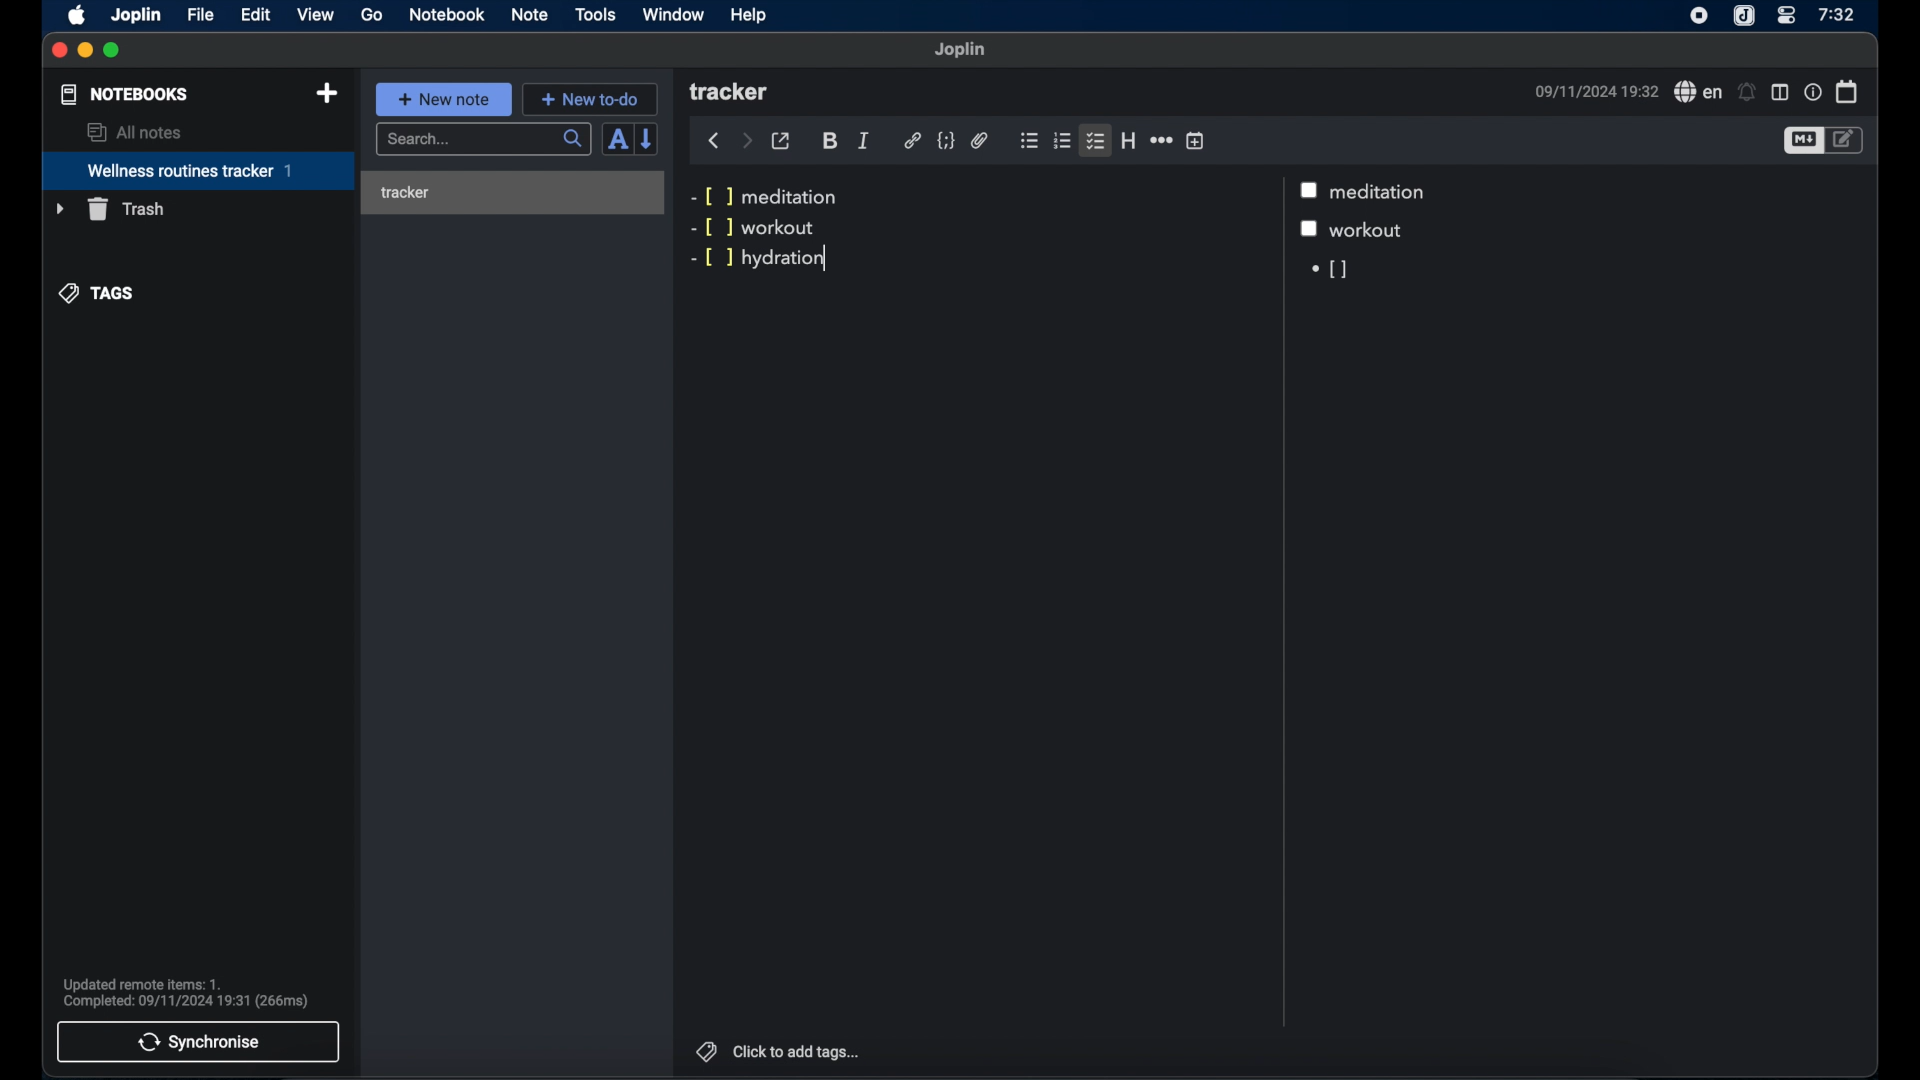  I want to click on meditation, so click(1382, 192).